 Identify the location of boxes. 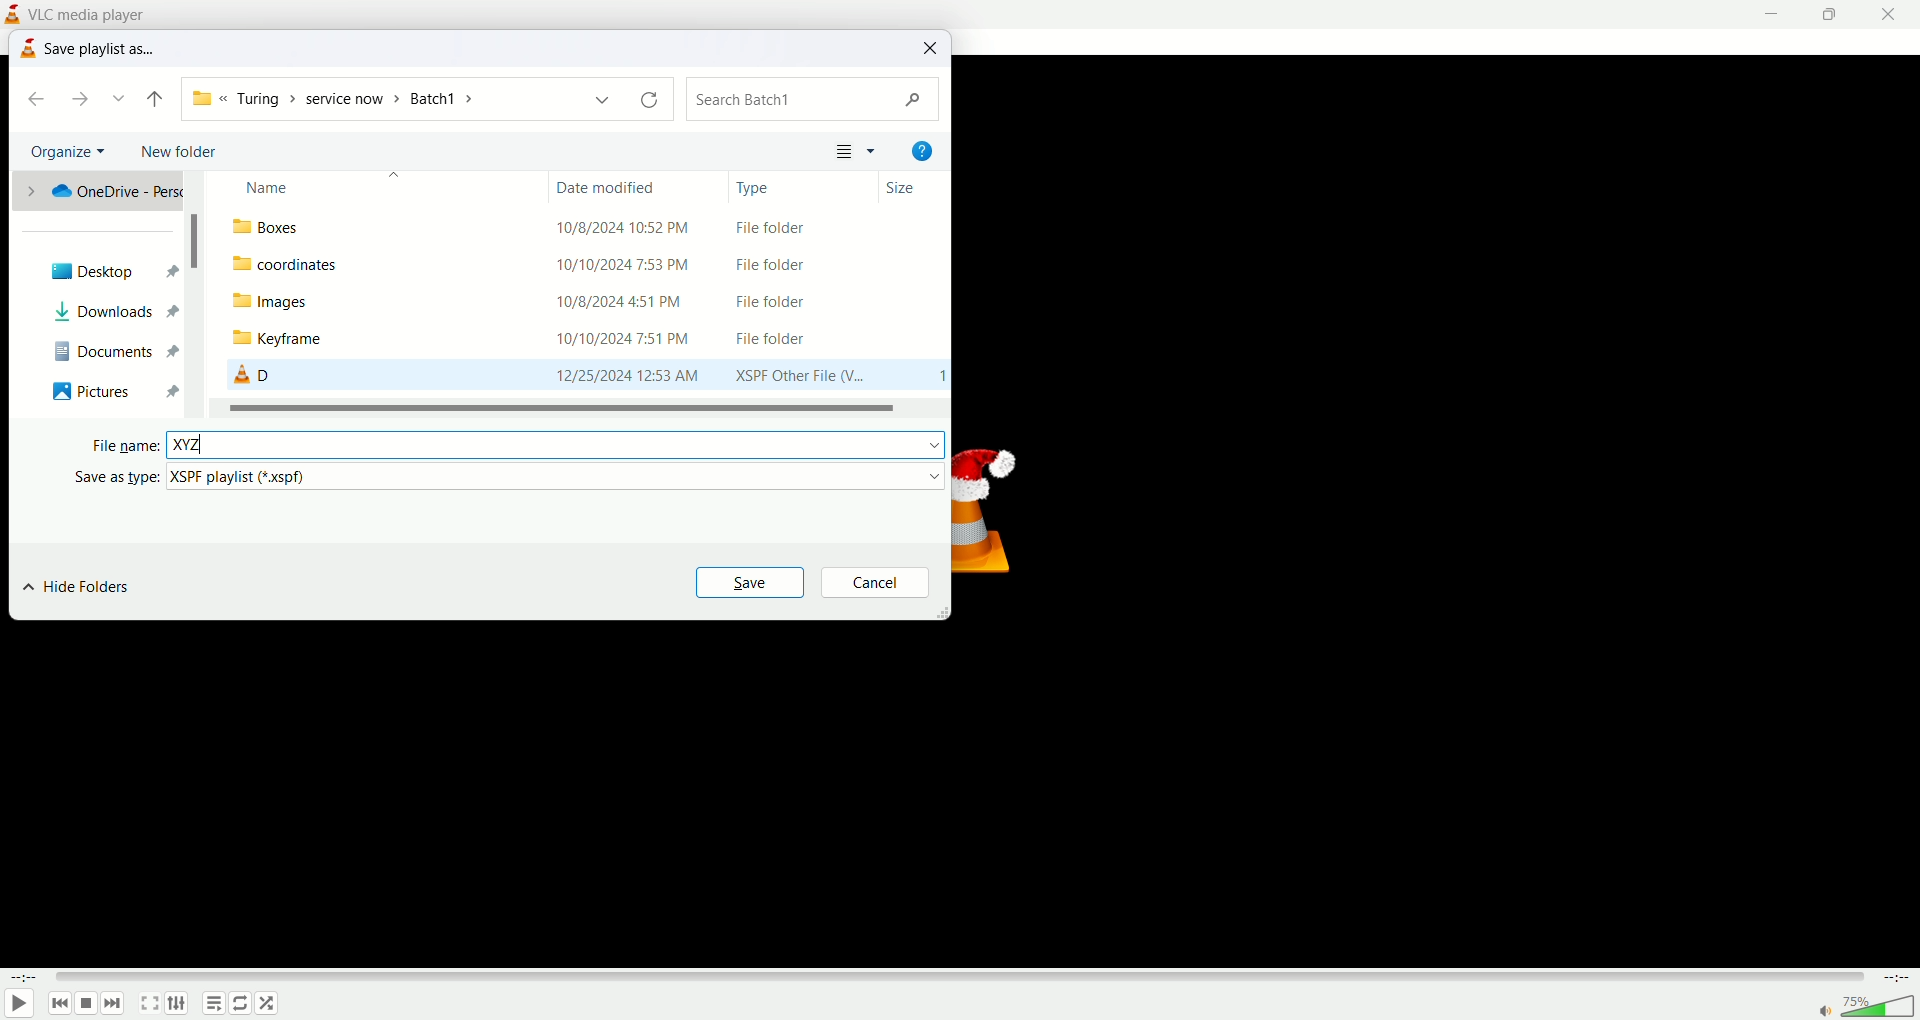
(275, 228).